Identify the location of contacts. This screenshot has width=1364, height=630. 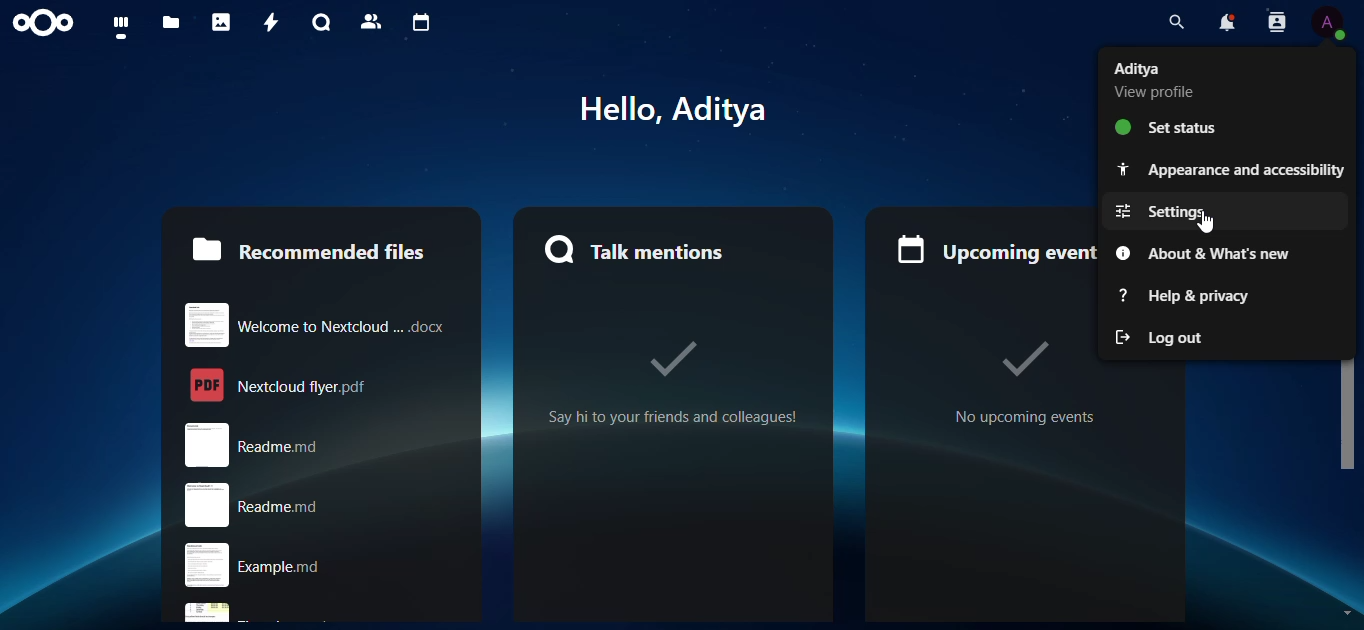
(368, 21).